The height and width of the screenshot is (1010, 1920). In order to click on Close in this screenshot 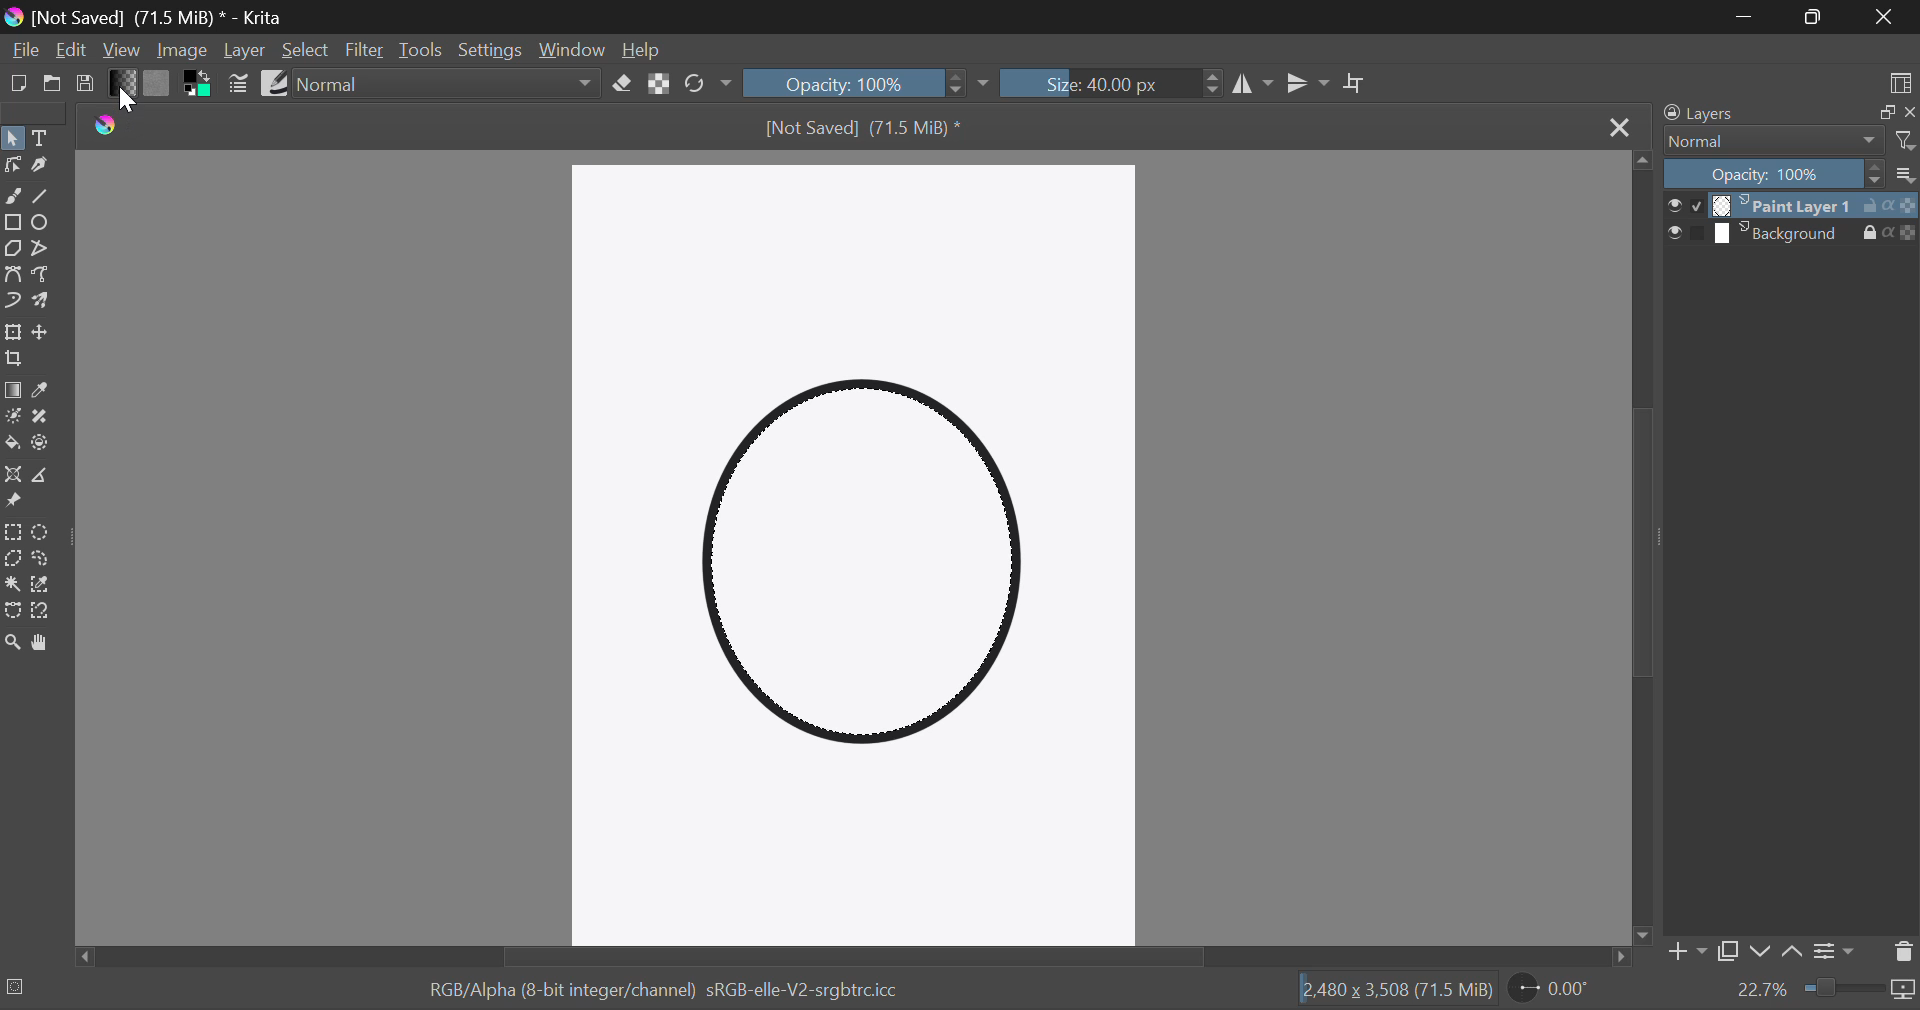, I will do `click(1889, 18)`.